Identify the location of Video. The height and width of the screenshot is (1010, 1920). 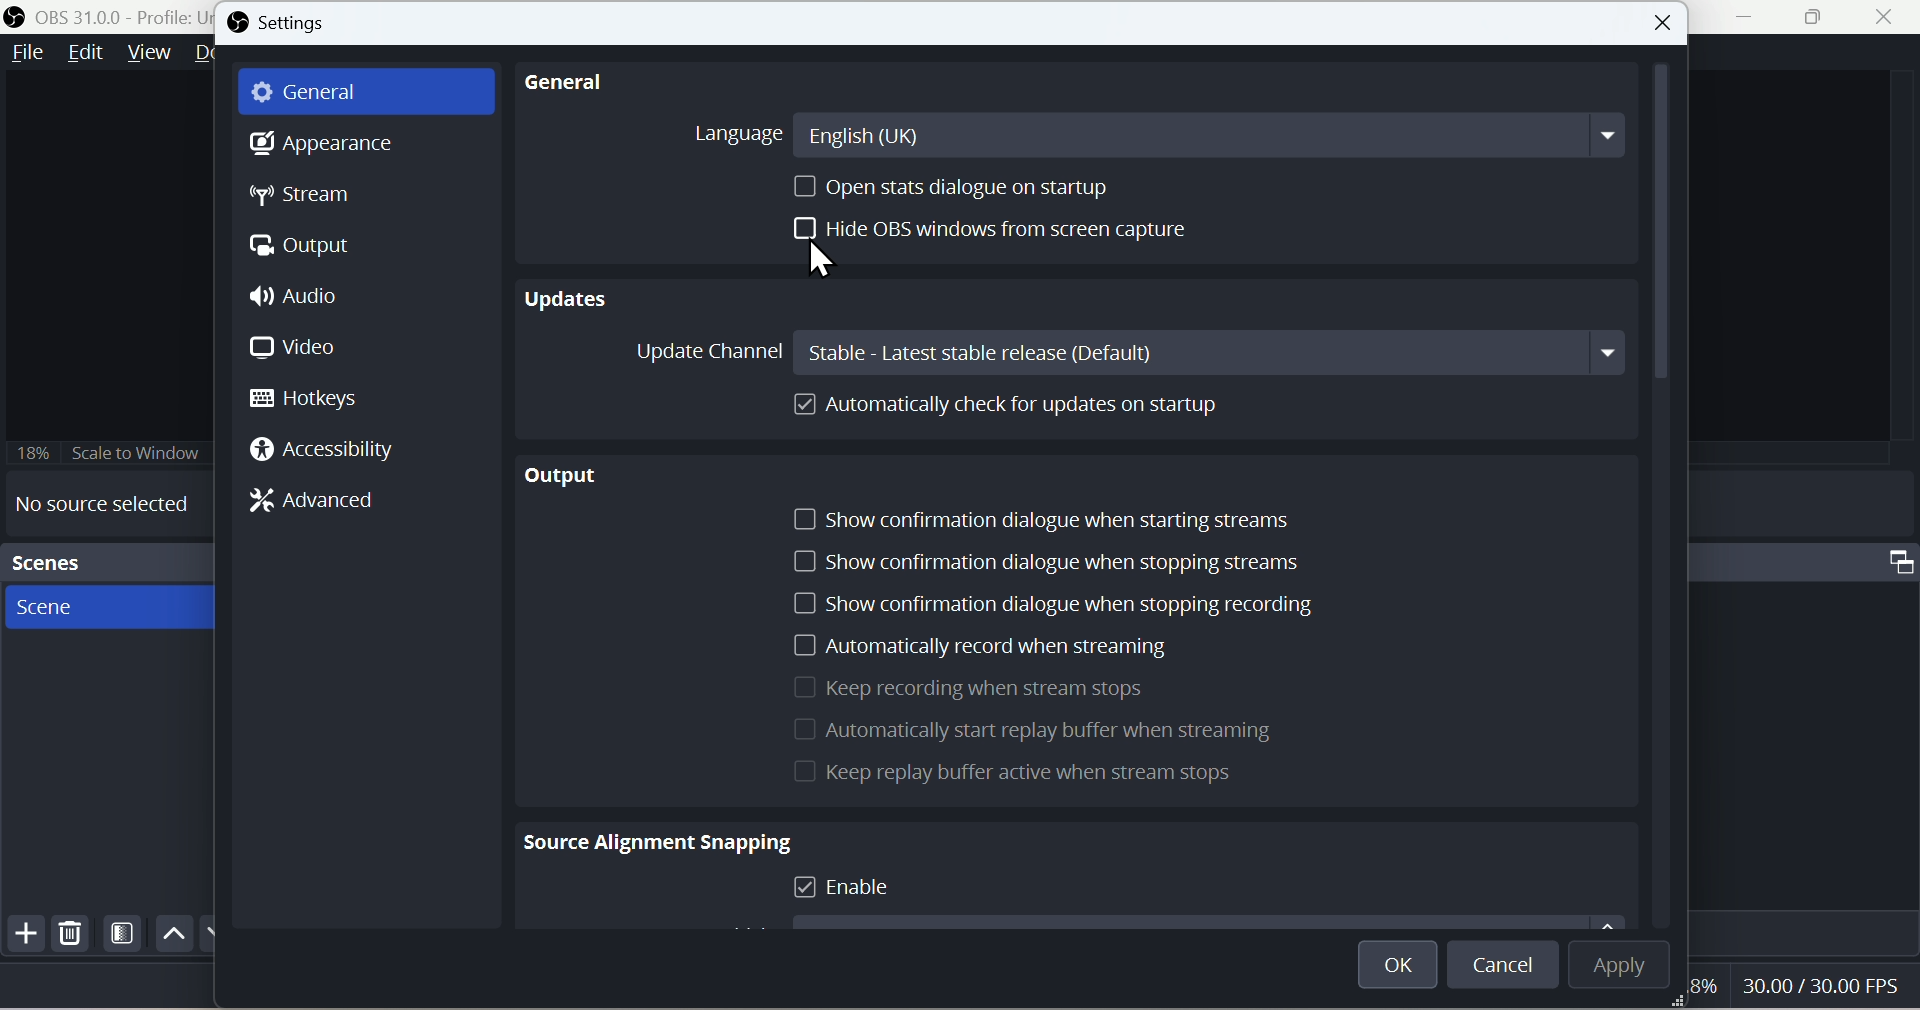
(307, 349).